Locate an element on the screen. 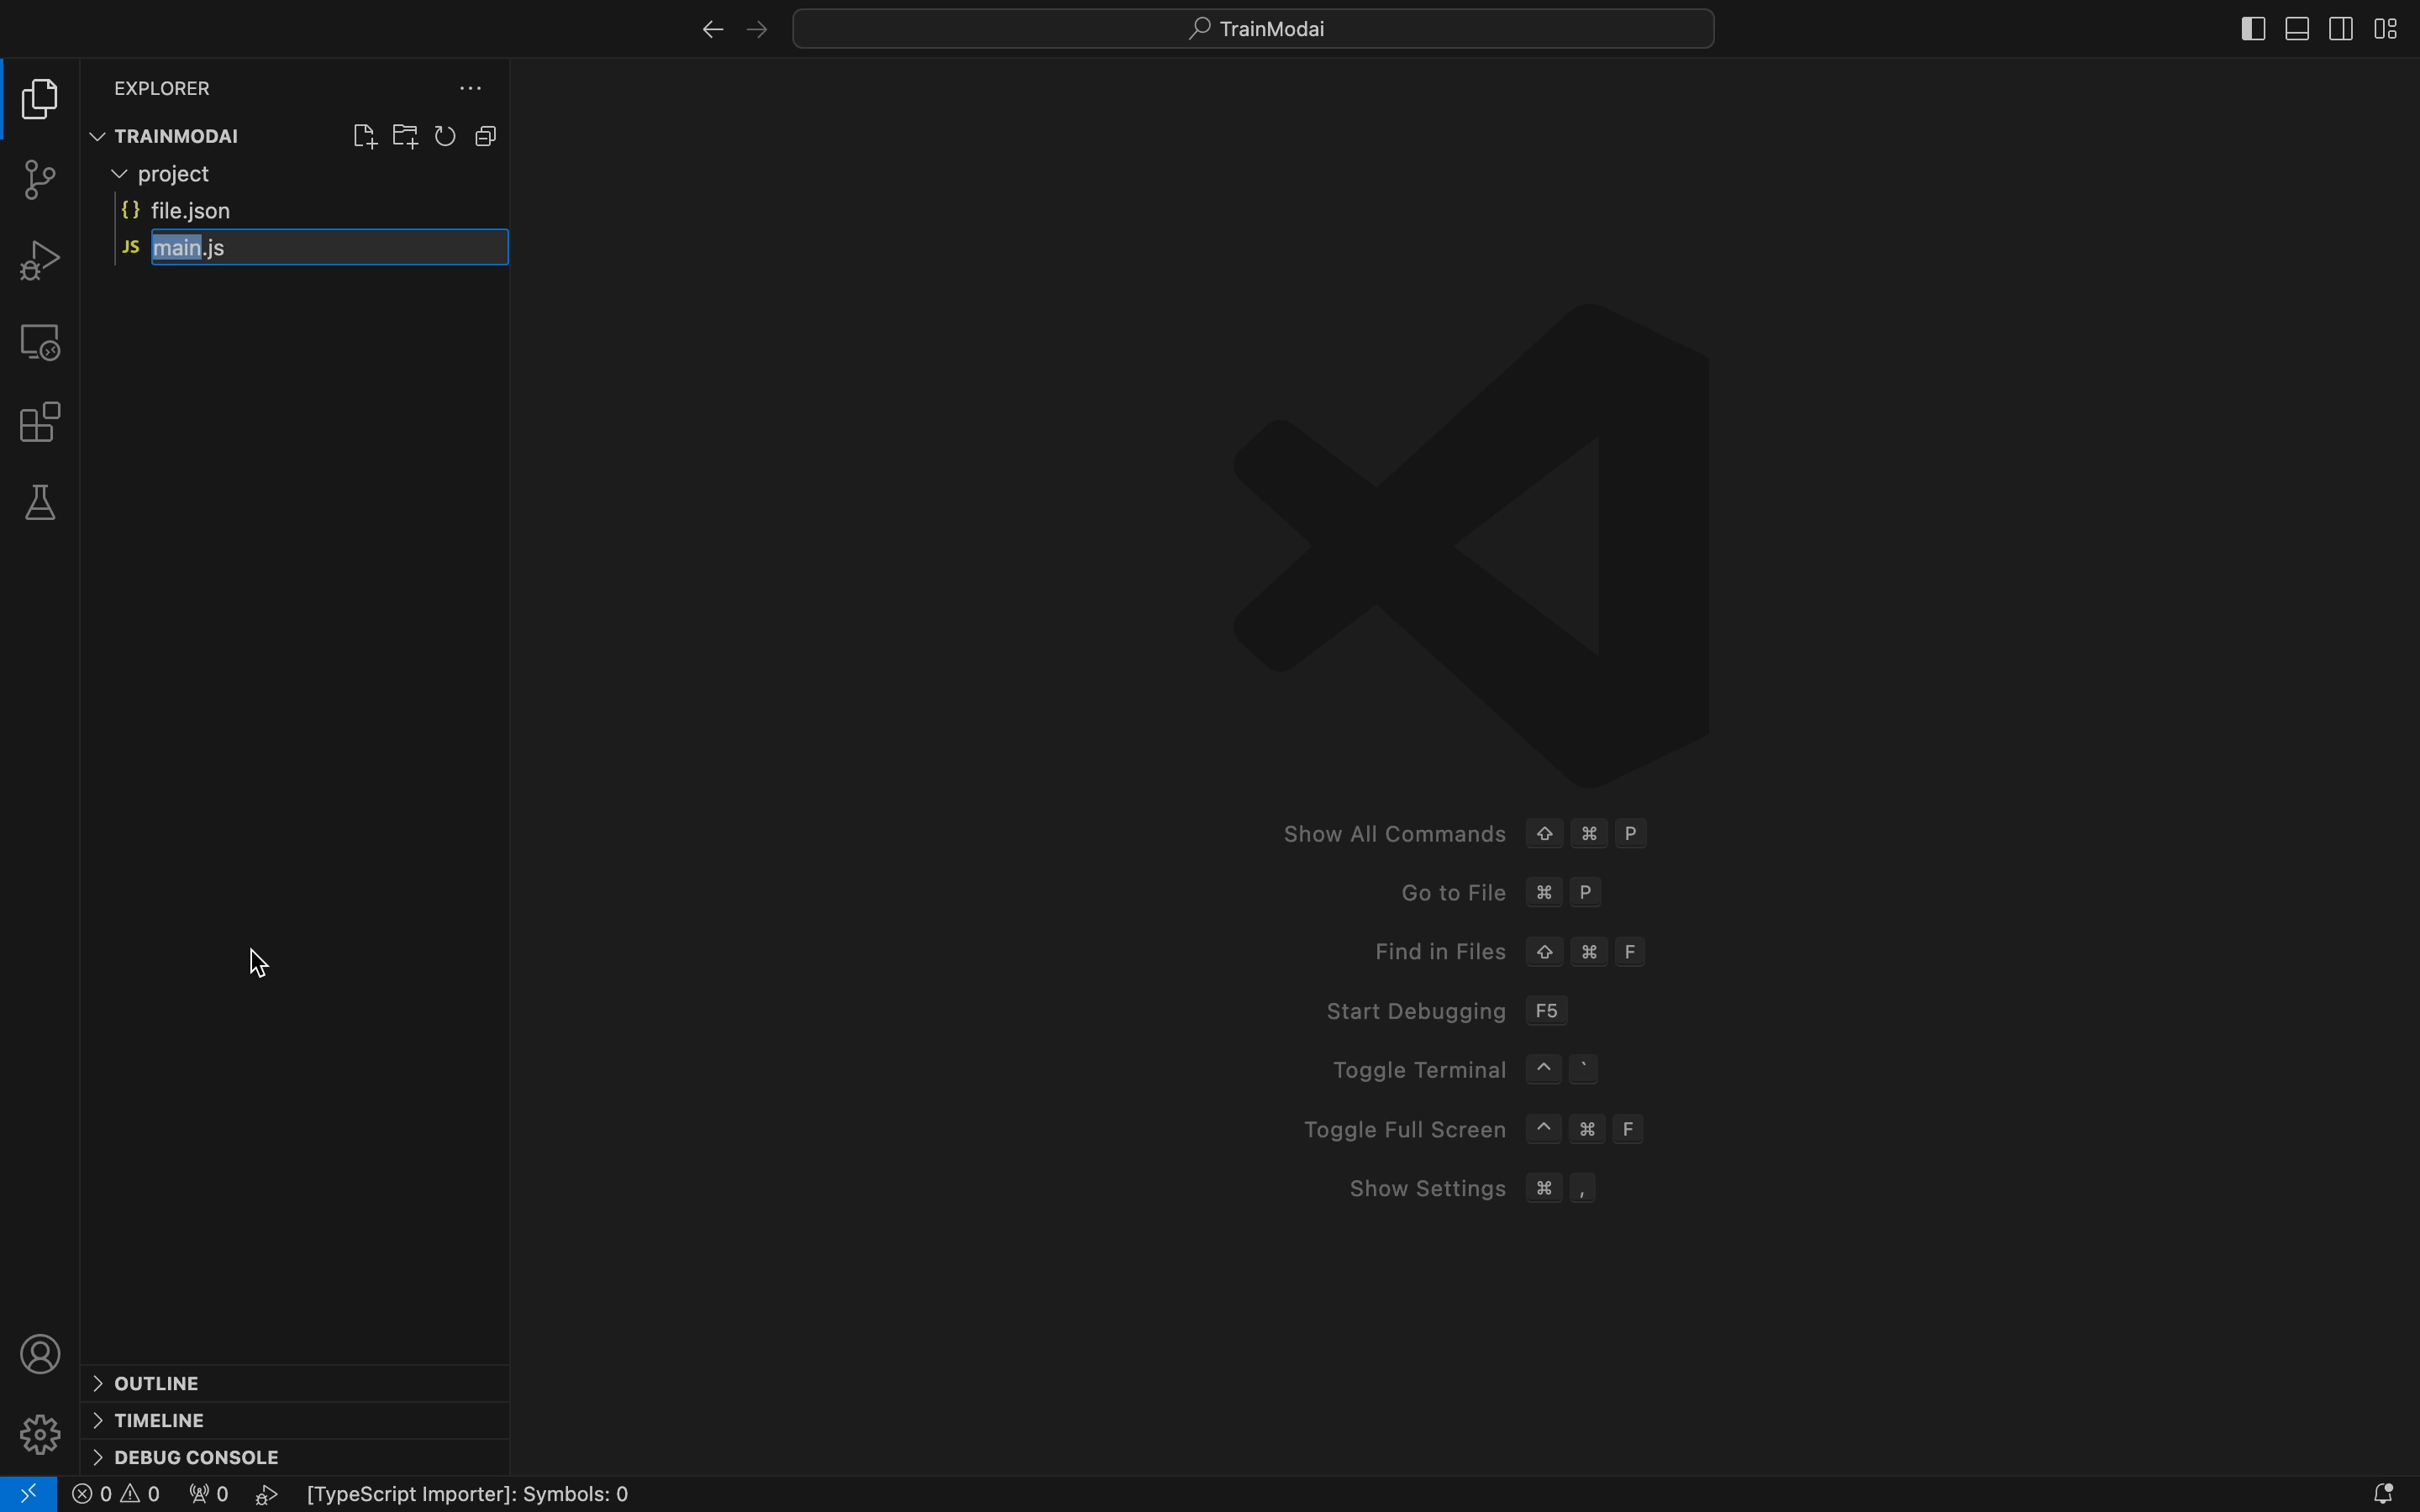 The width and height of the screenshot is (2420, 1512). right arrow is located at coordinates (707, 27).